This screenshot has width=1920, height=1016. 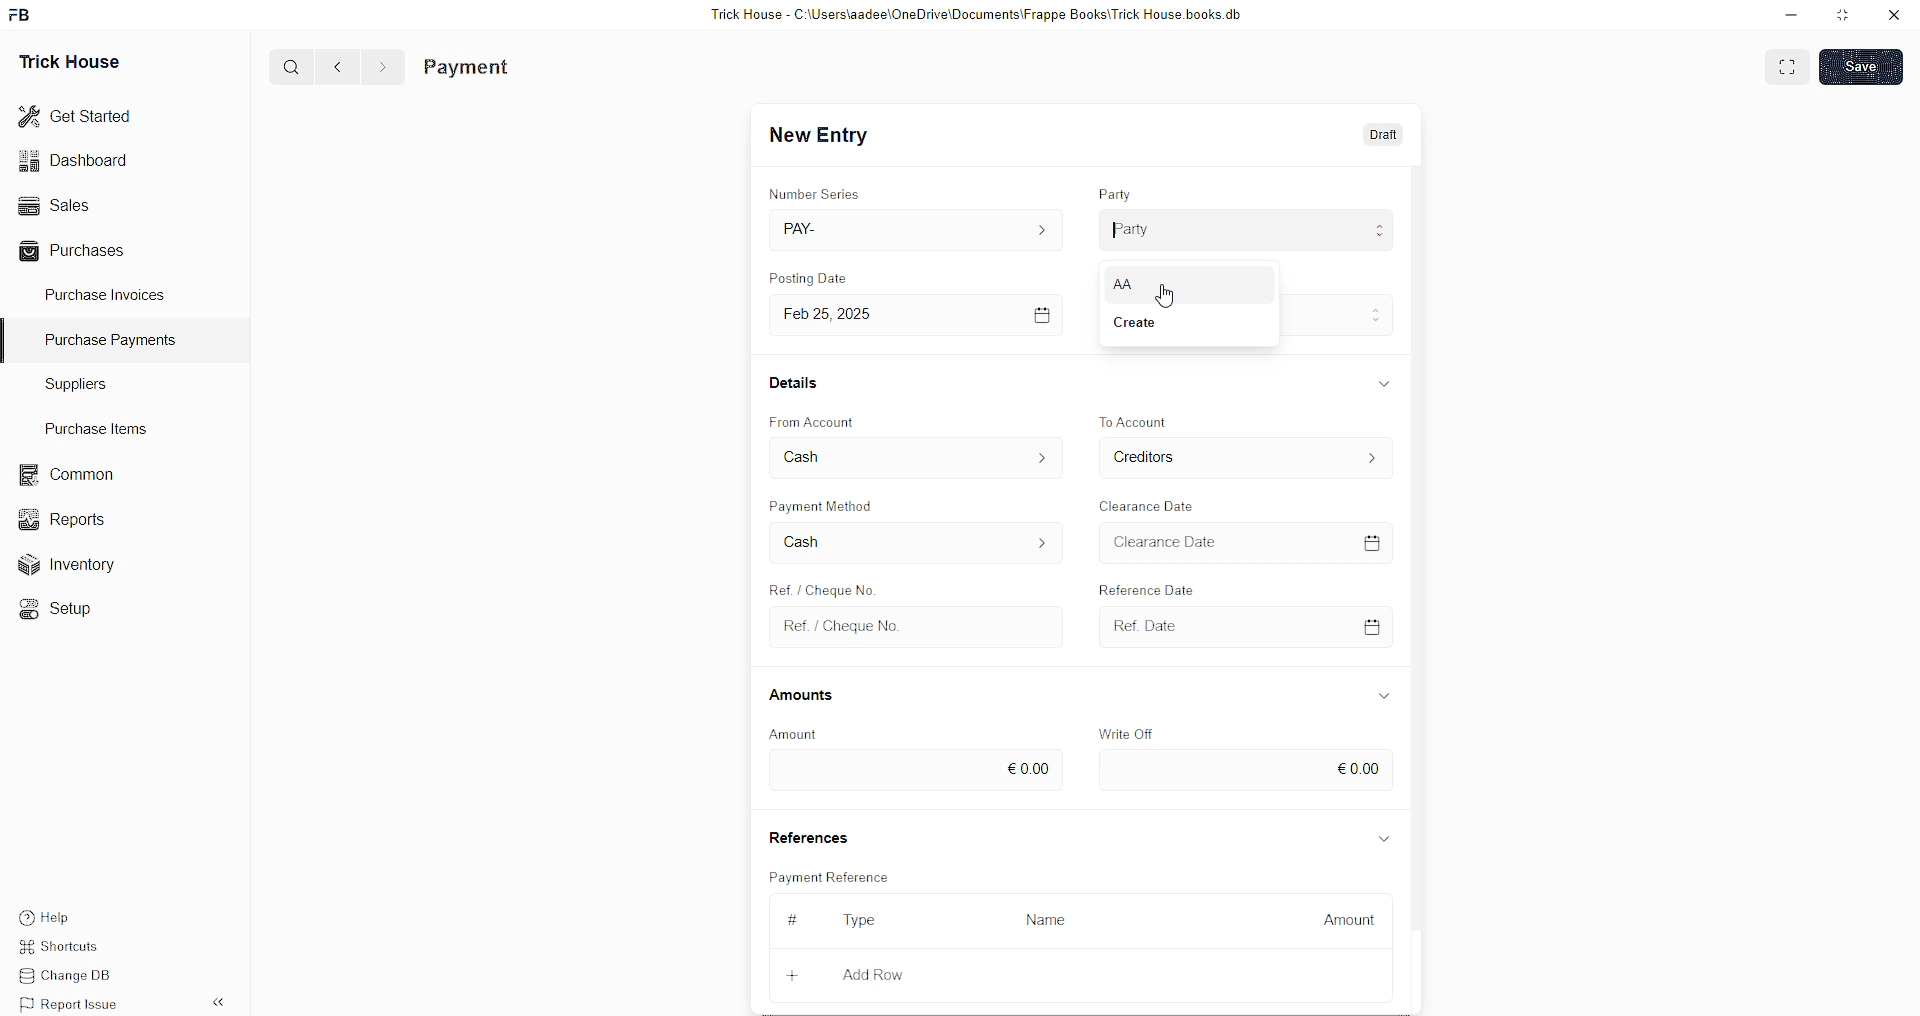 What do you see at coordinates (1151, 504) in the screenshot?
I see `Clearance Date` at bounding box center [1151, 504].